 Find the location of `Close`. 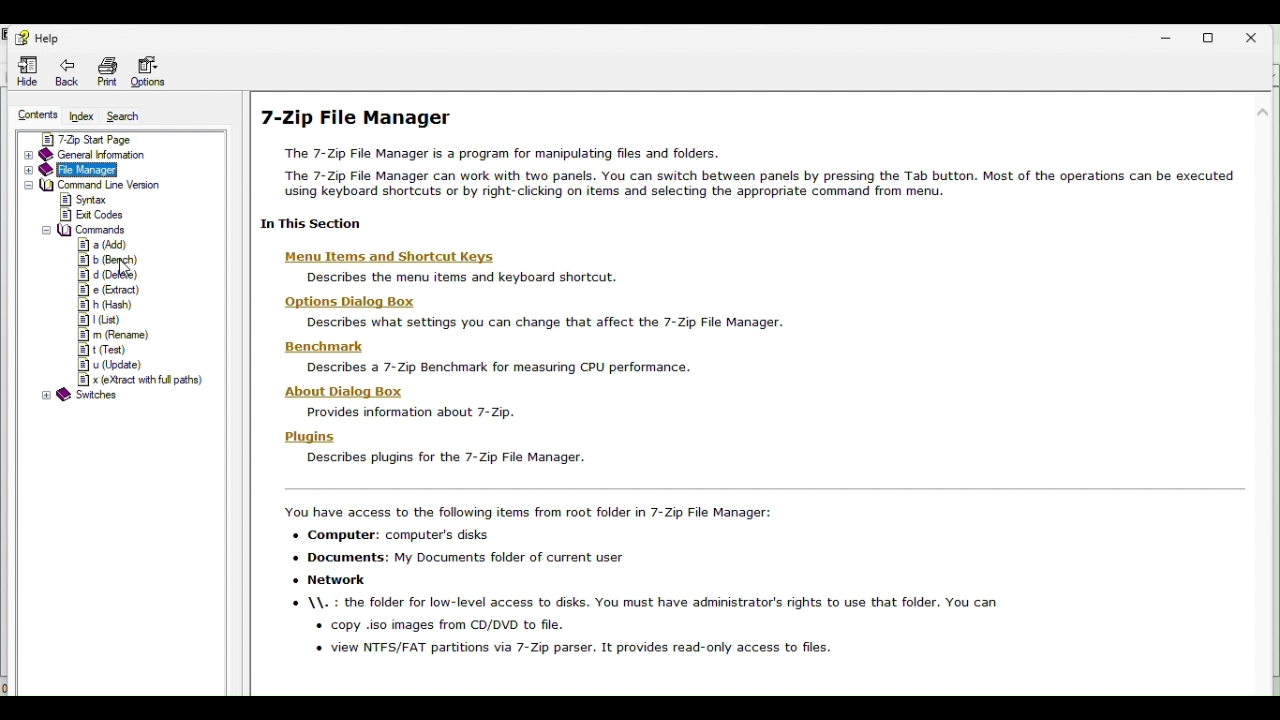

Close is located at coordinates (1260, 37).